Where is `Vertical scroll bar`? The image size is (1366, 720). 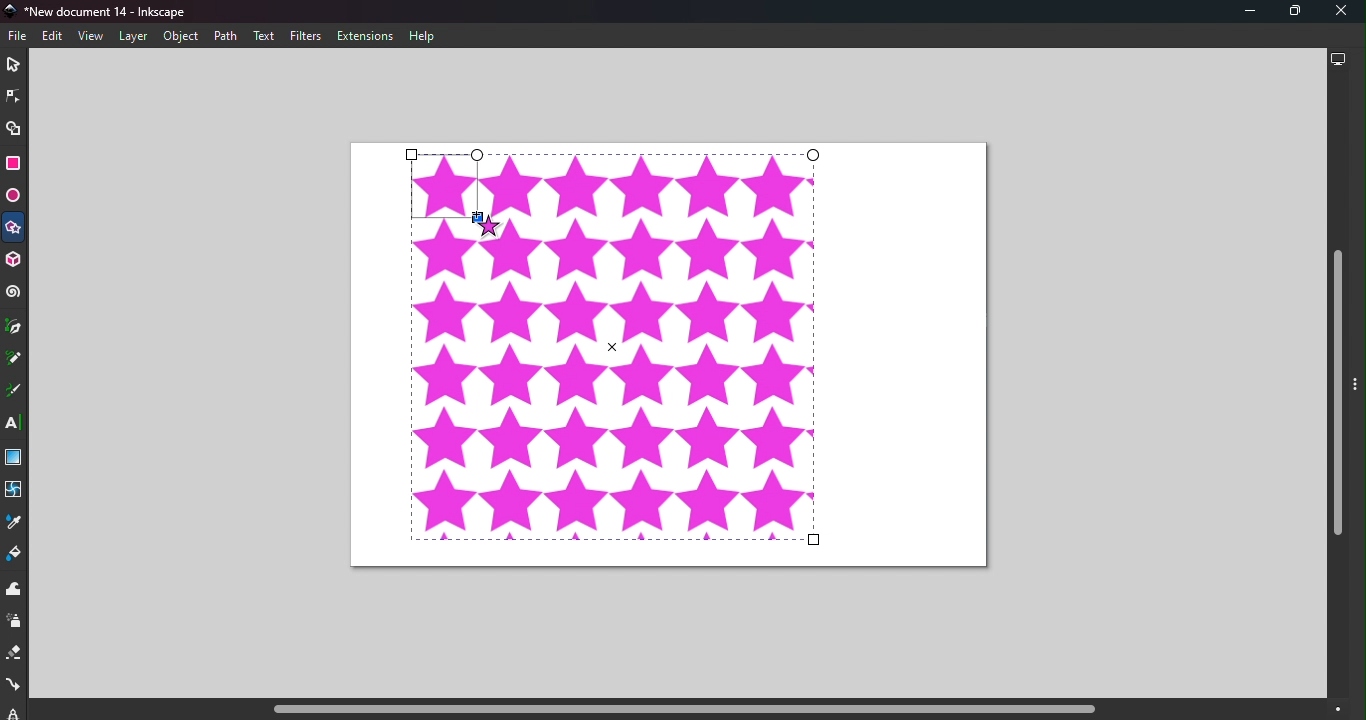
Vertical scroll bar is located at coordinates (1338, 388).